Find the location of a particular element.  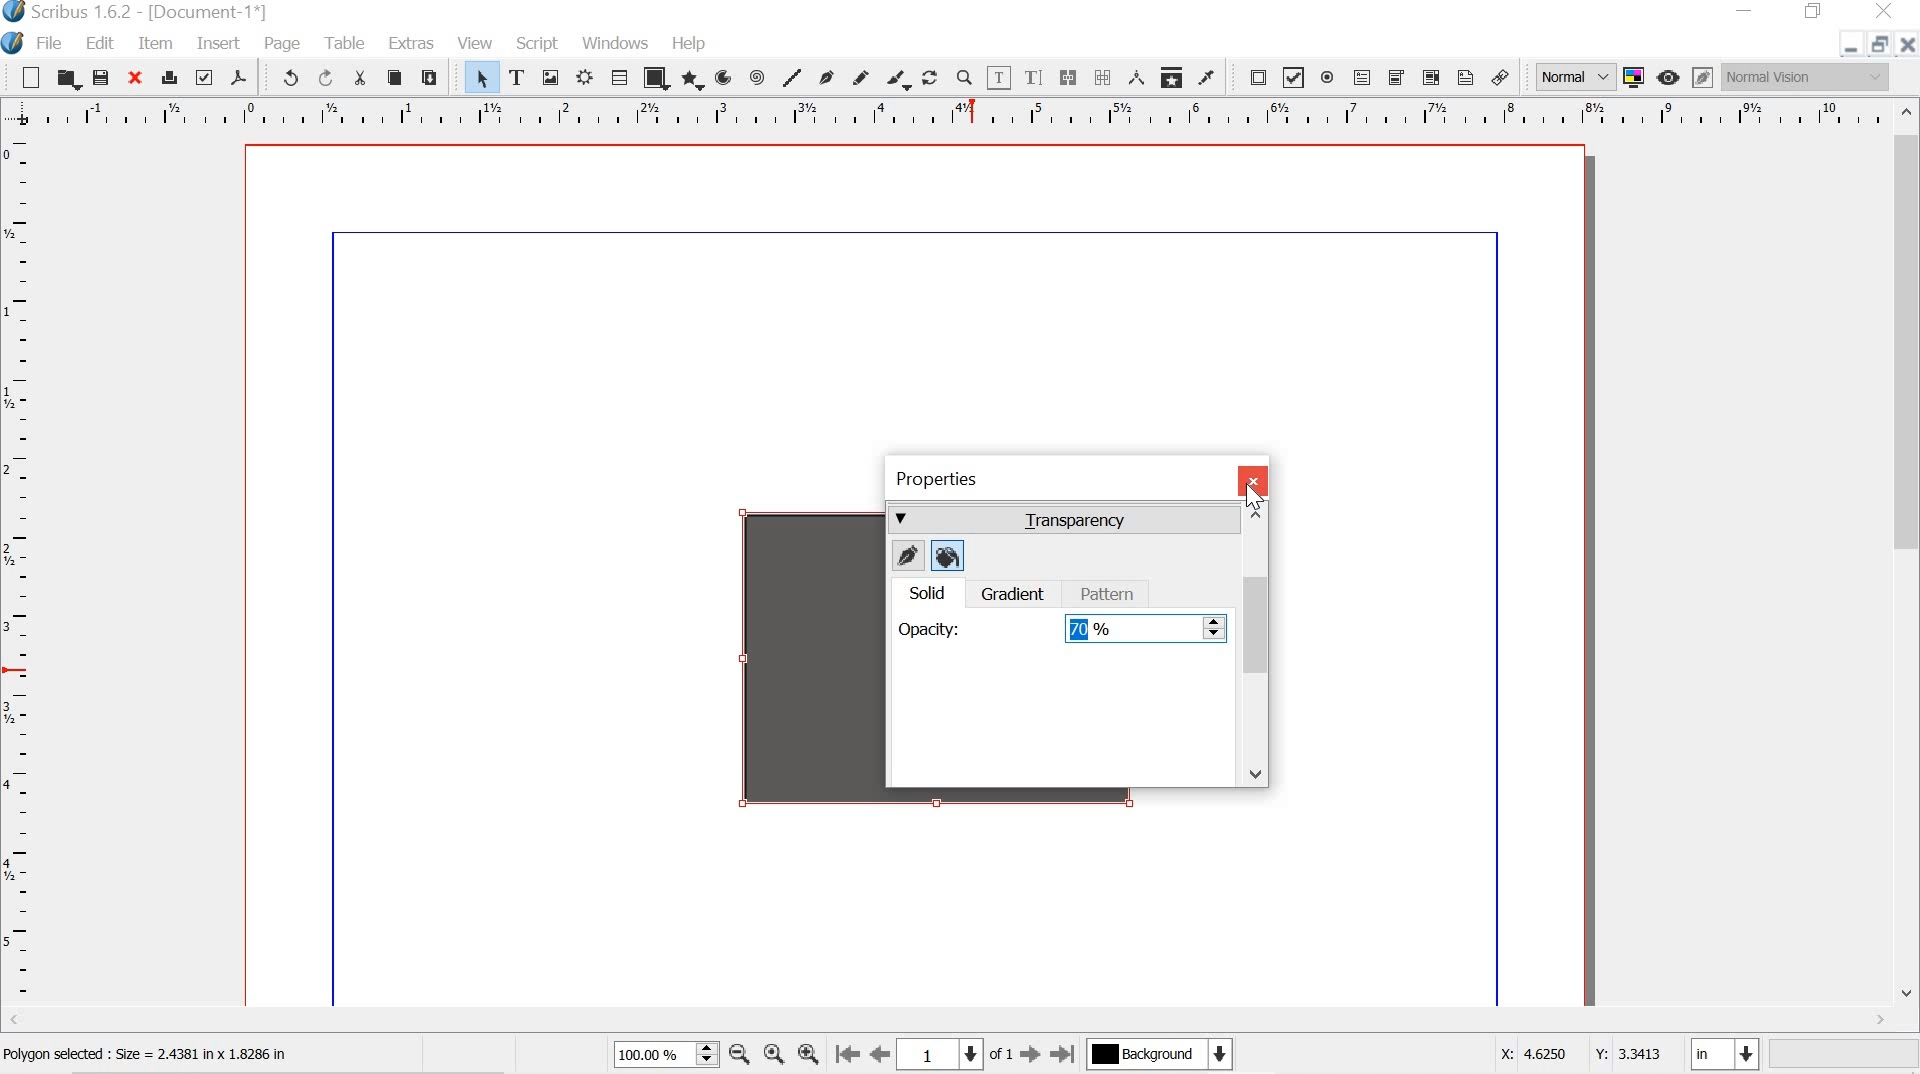

copy is located at coordinates (394, 77).